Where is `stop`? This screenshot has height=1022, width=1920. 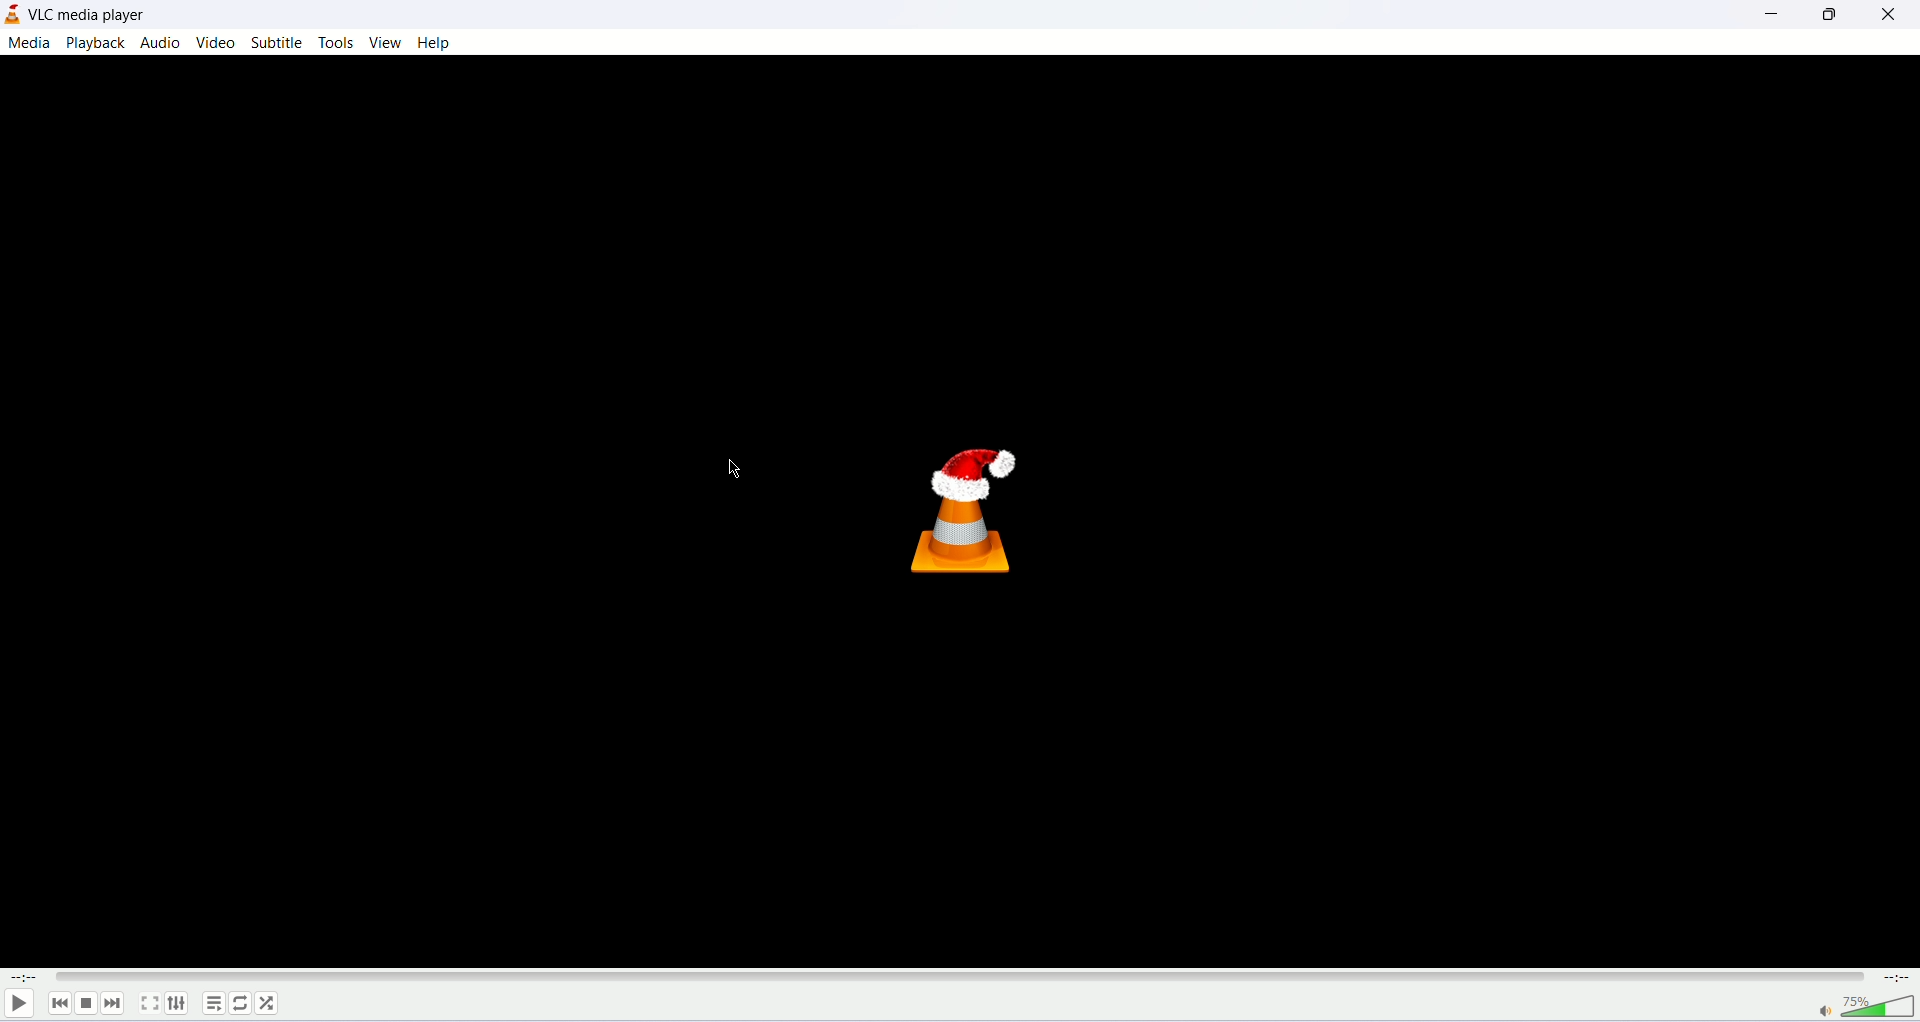 stop is located at coordinates (88, 1005).